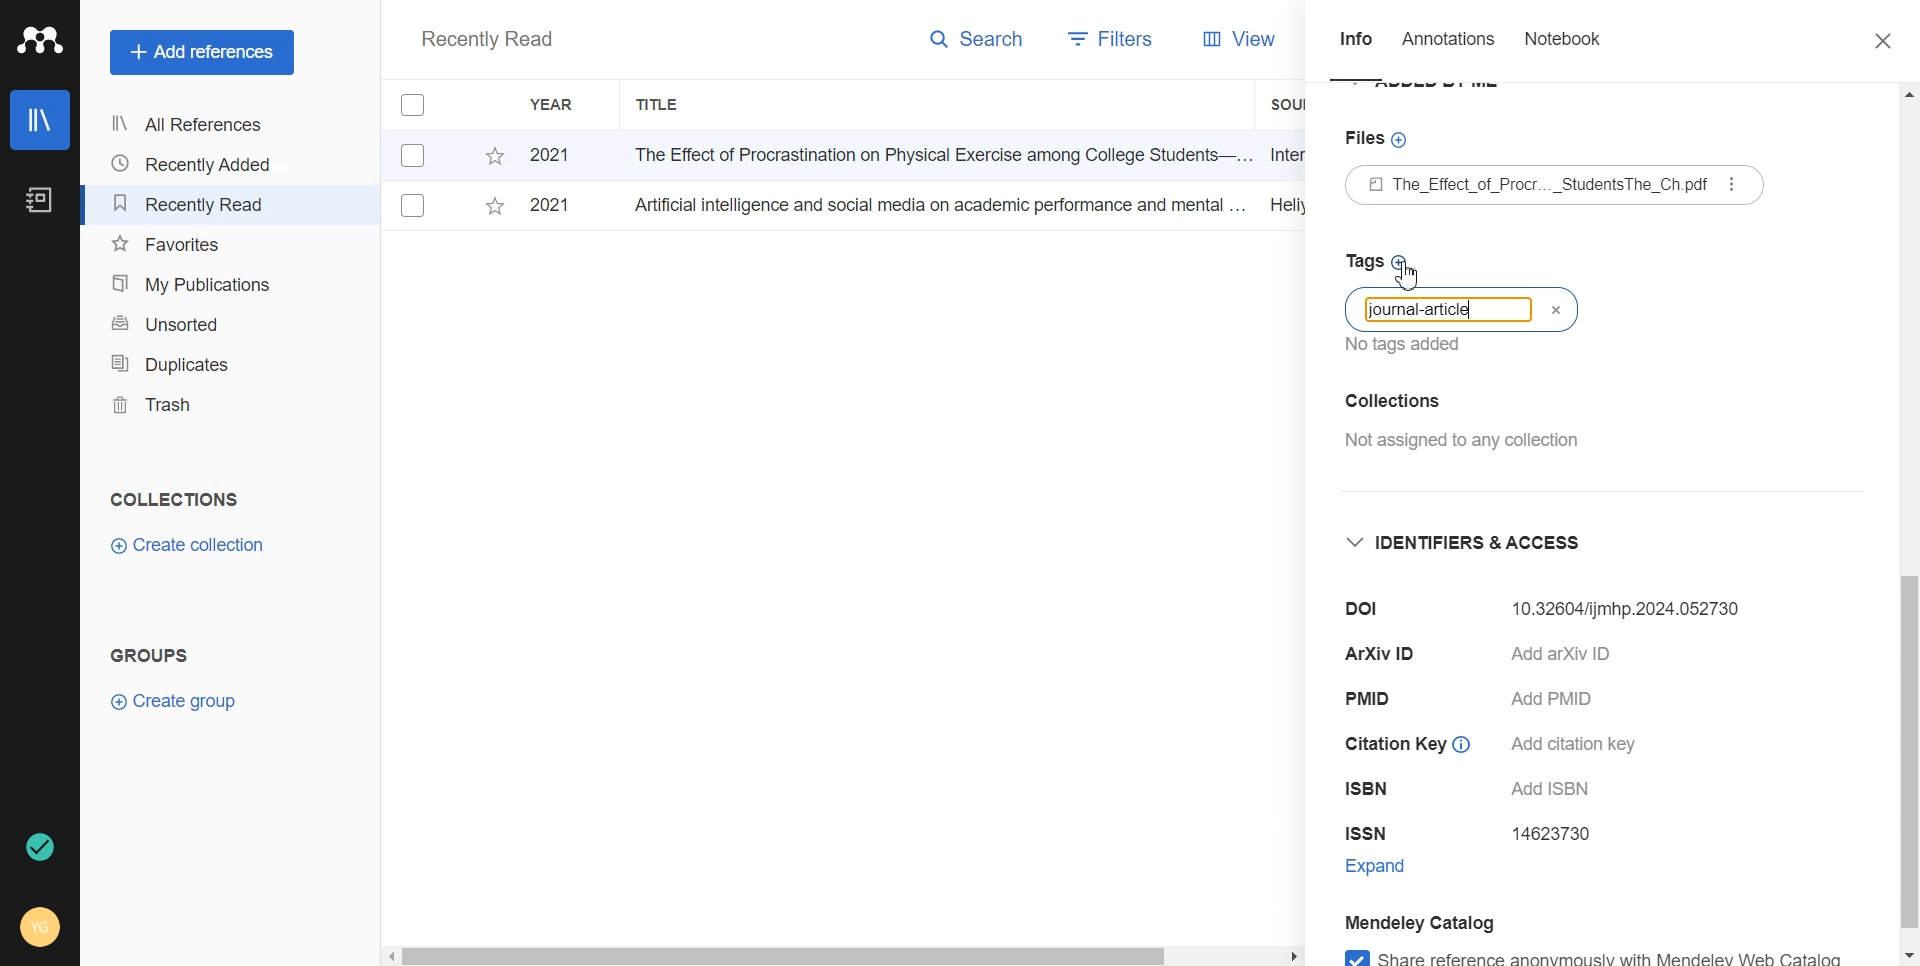  What do you see at coordinates (40, 40) in the screenshot?
I see `Logo` at bounding box center [40, 40].